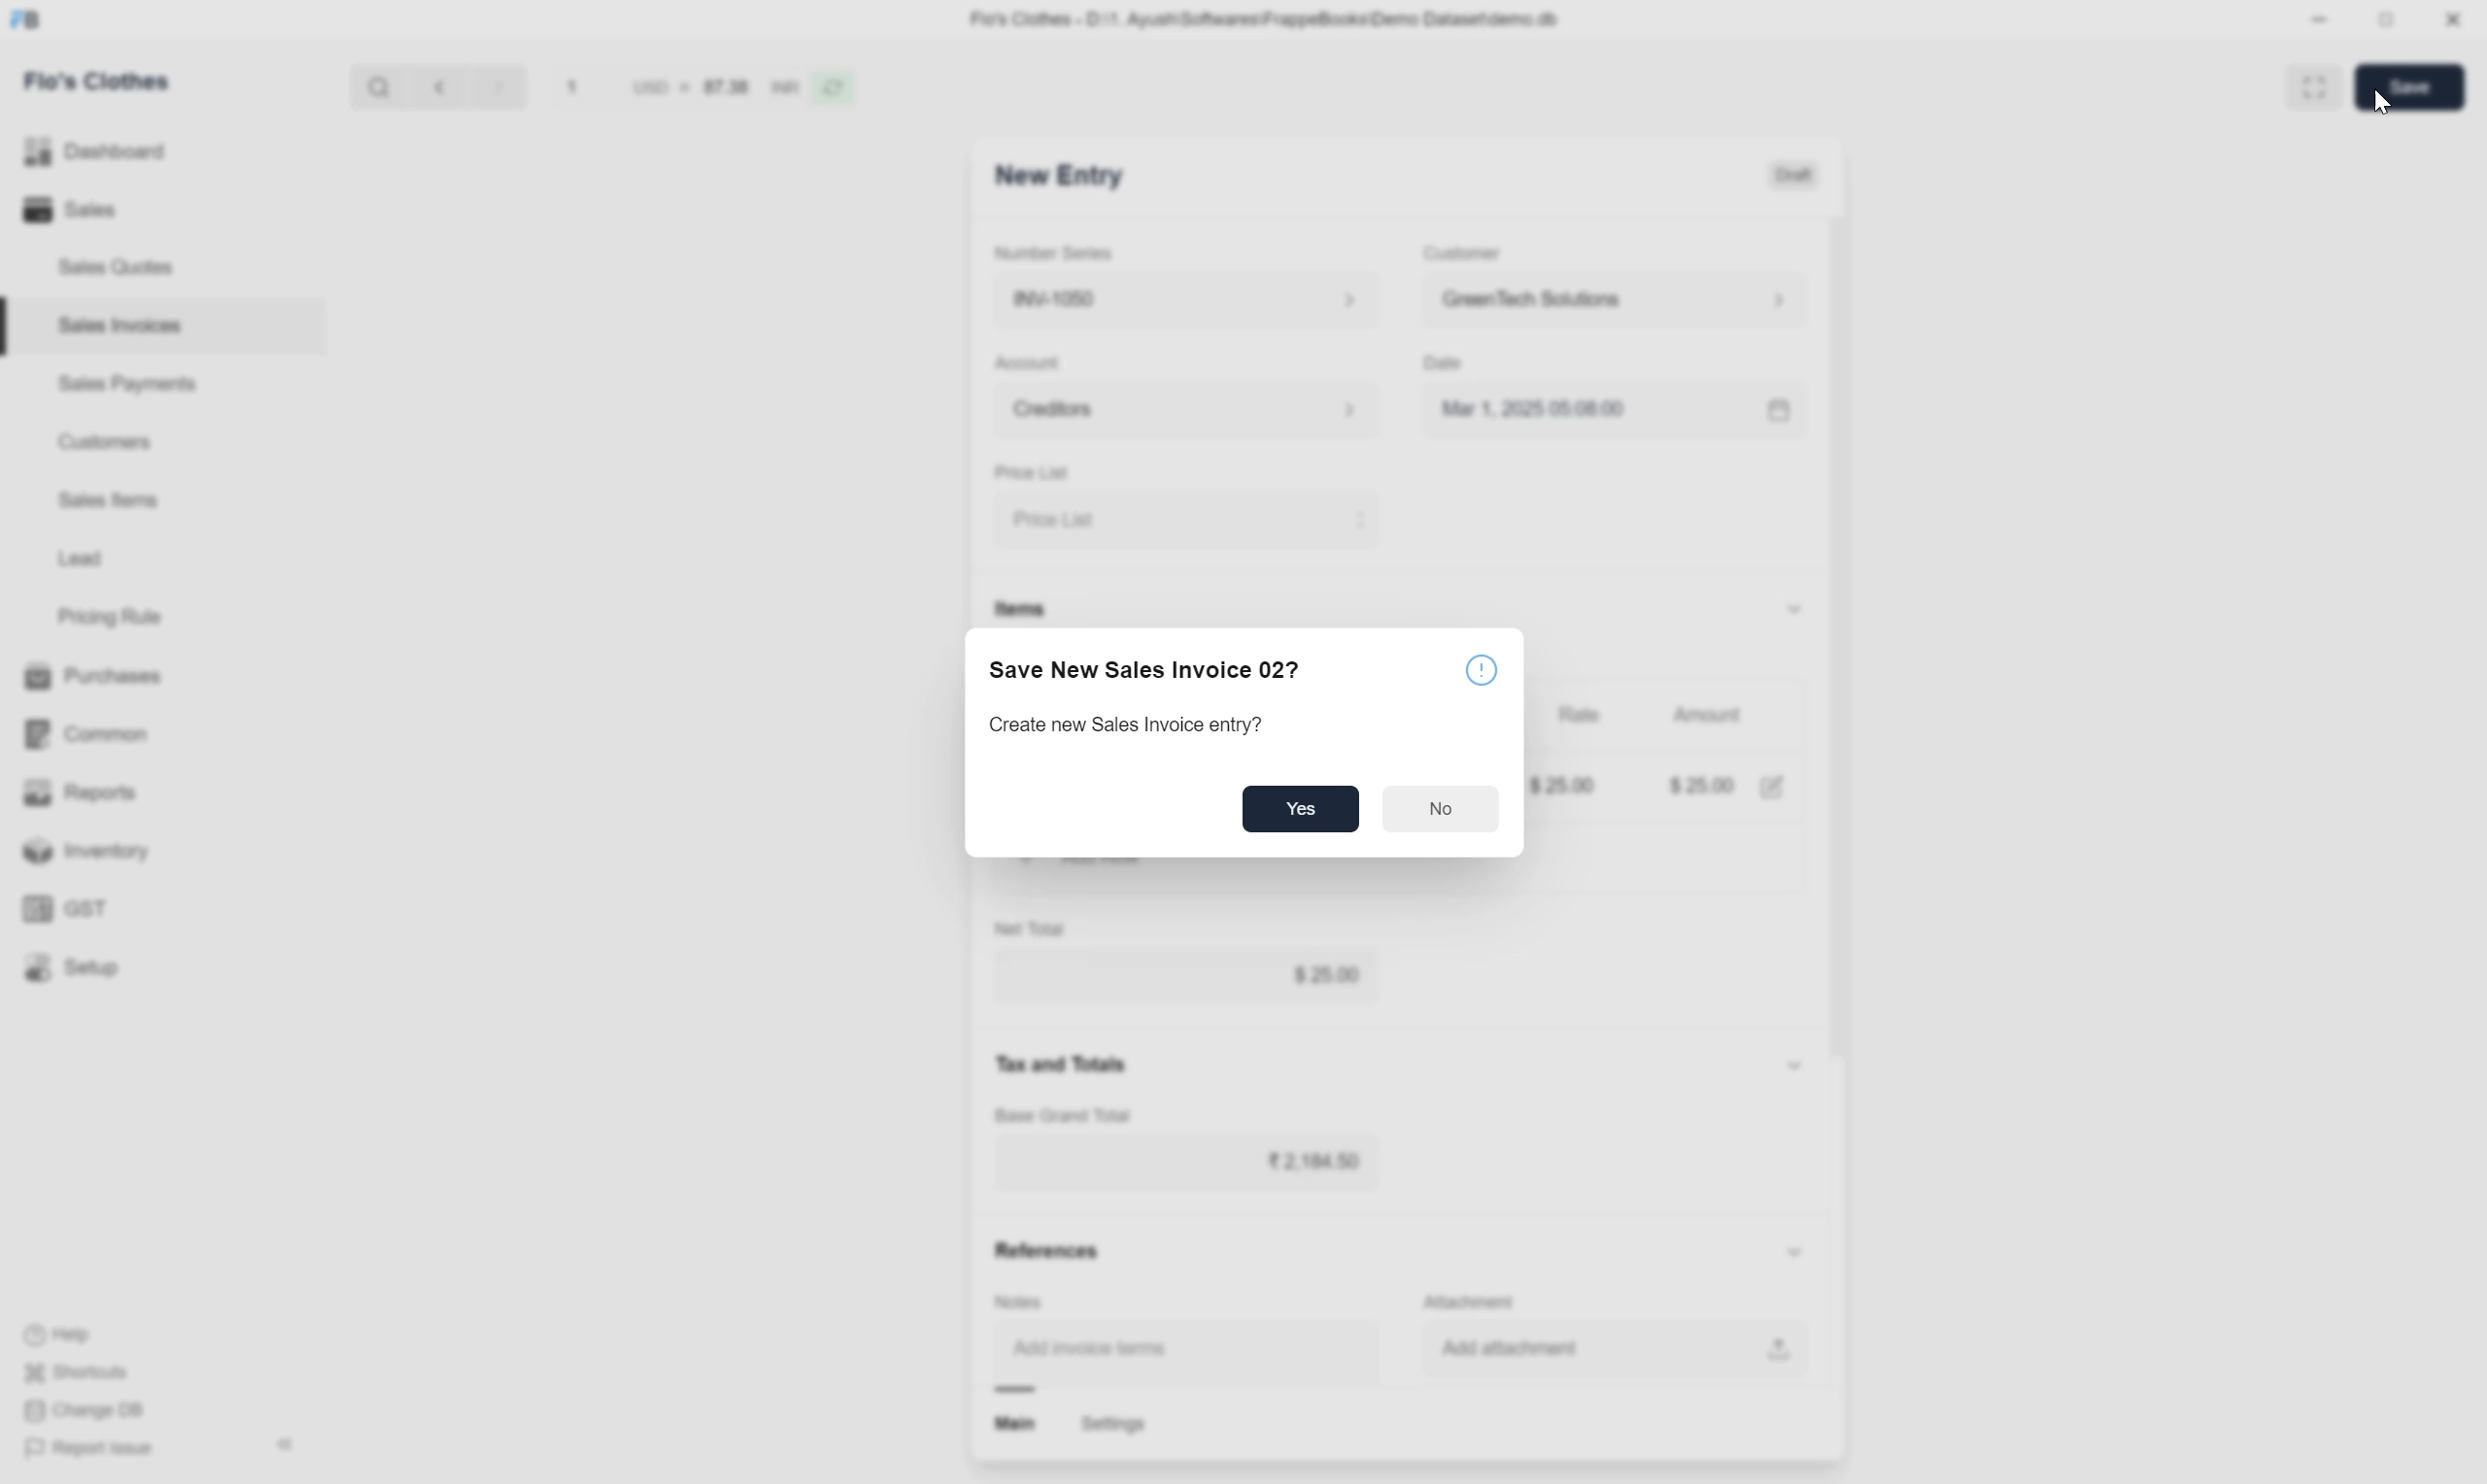 The width and height of the screenshot is (2487, 1484). What do you see at coordinates (438, 91) in the screenshot?
I see `go back ` at bounding box center [438, 91].